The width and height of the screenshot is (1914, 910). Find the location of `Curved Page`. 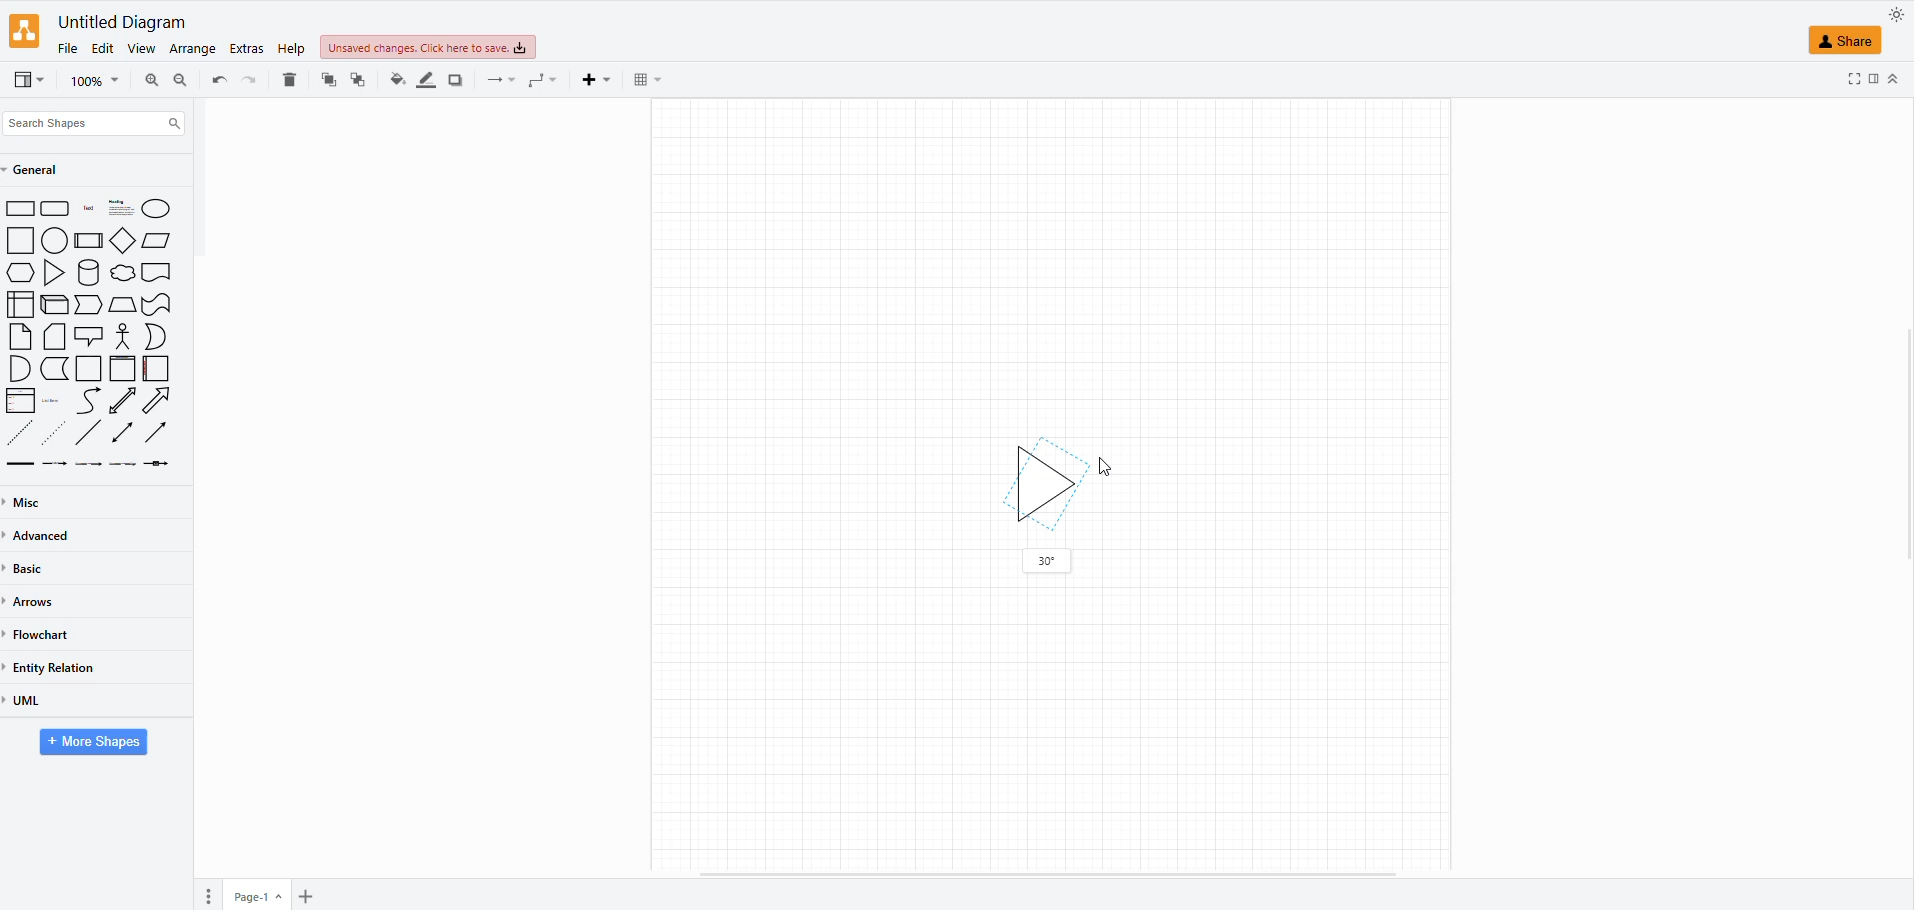

Curved Page is located at coordinates (55, 369).